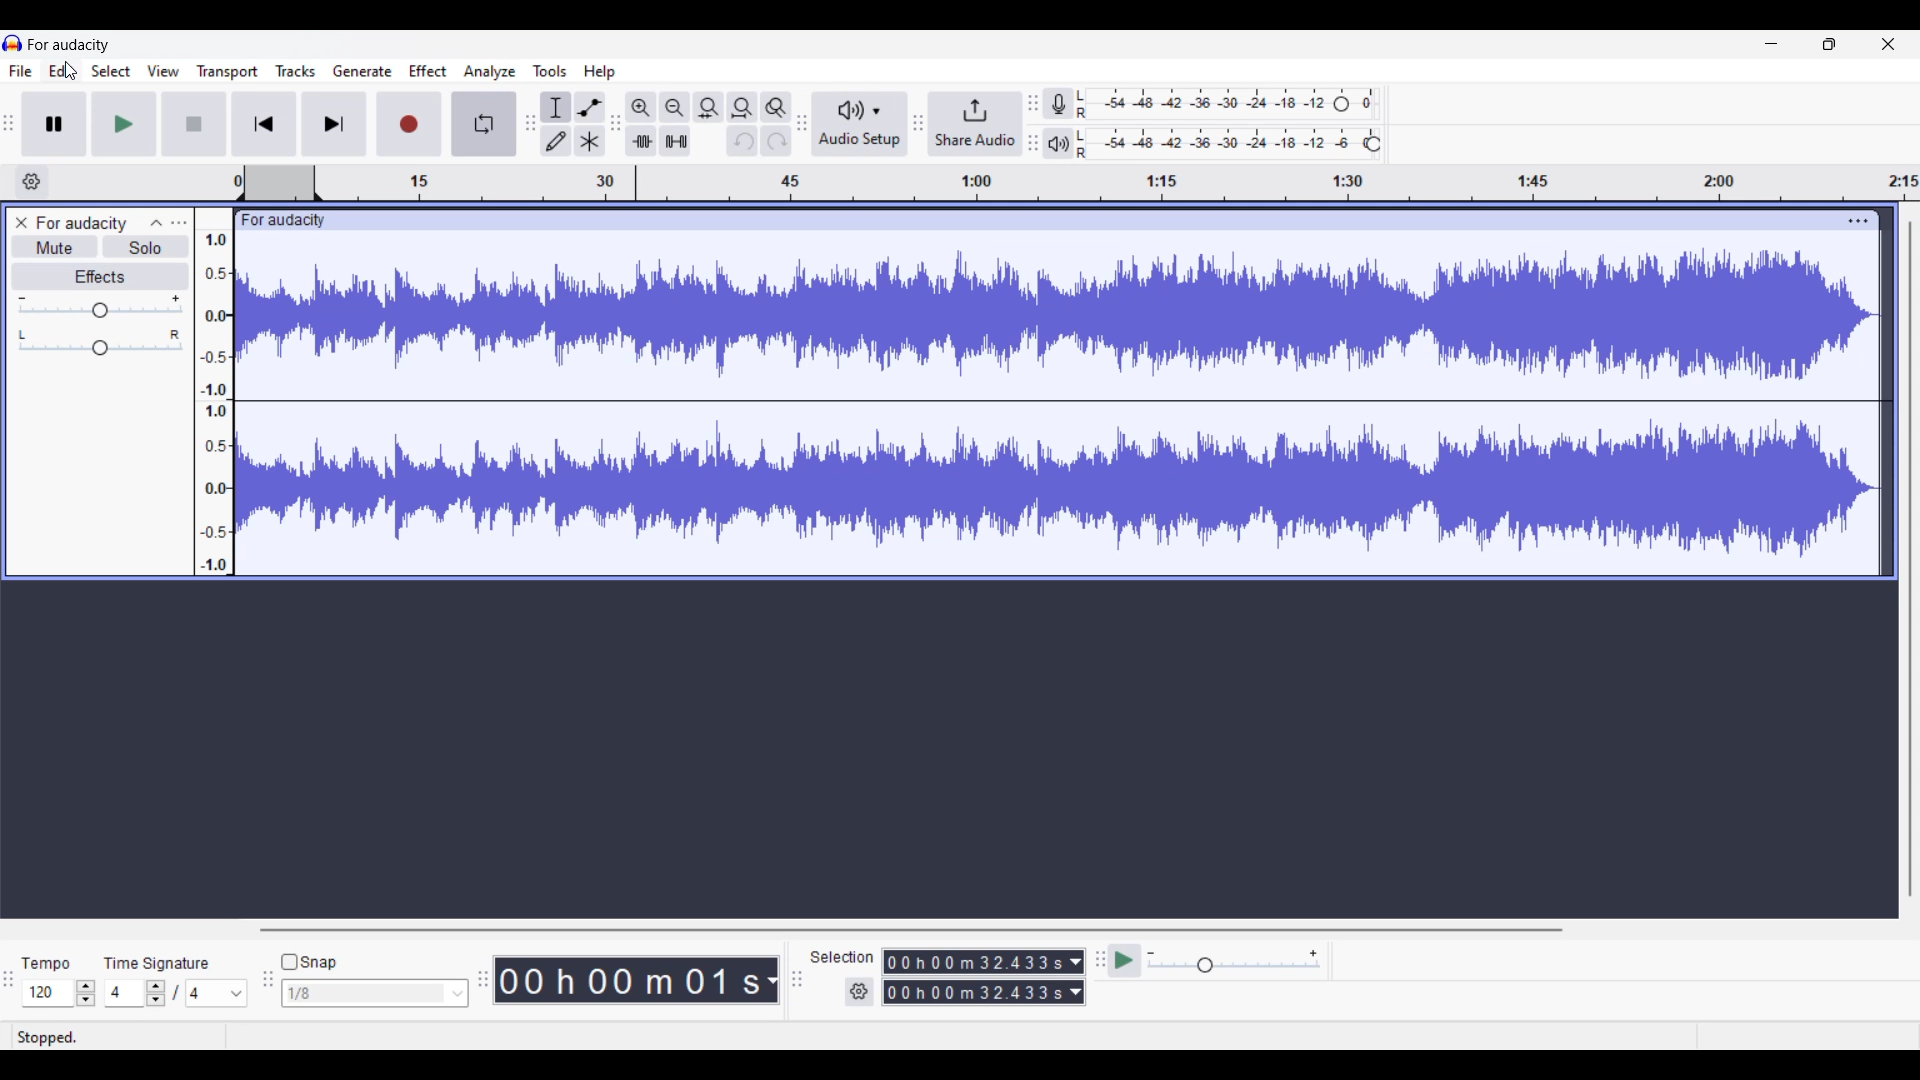 The image size is (1920, 1080). Describe the element at coordinates (310, 962) in the screenshot. I see `Snap toggle` at that location.